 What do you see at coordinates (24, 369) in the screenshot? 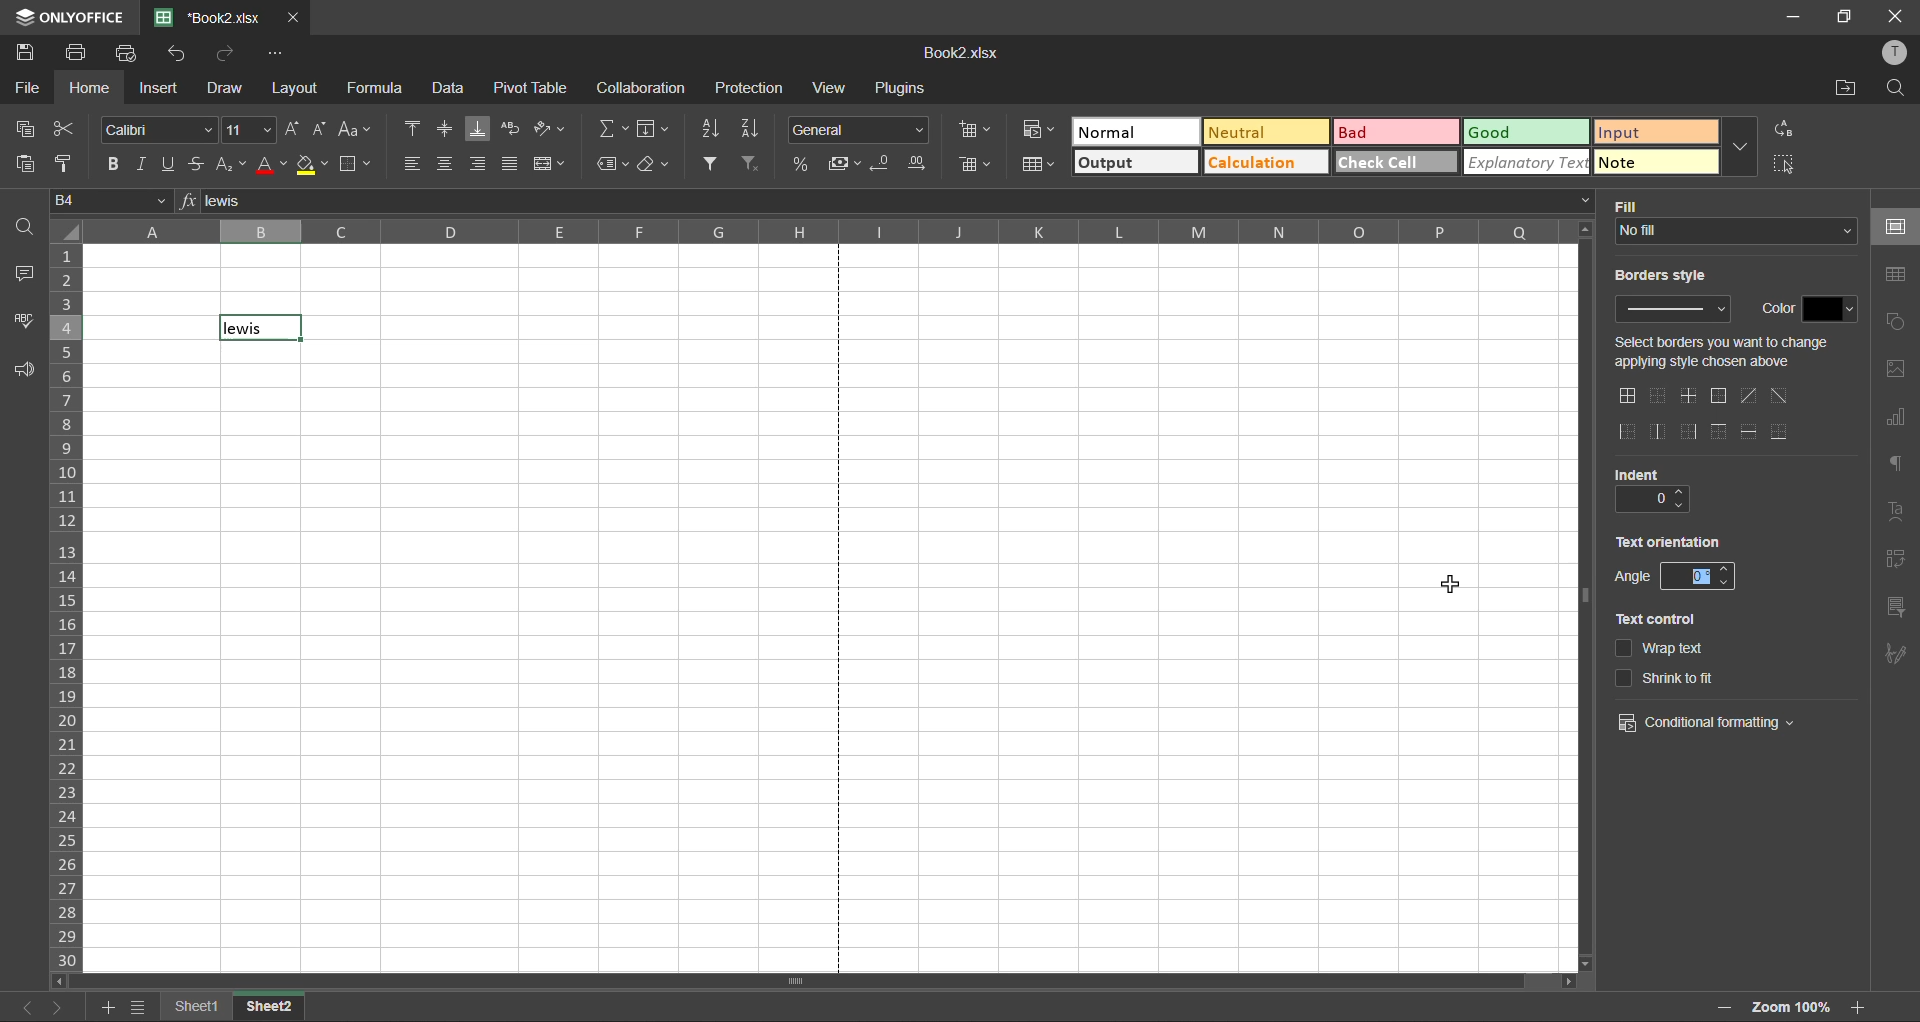
I see `feedback` at bounding box center [24, 369].